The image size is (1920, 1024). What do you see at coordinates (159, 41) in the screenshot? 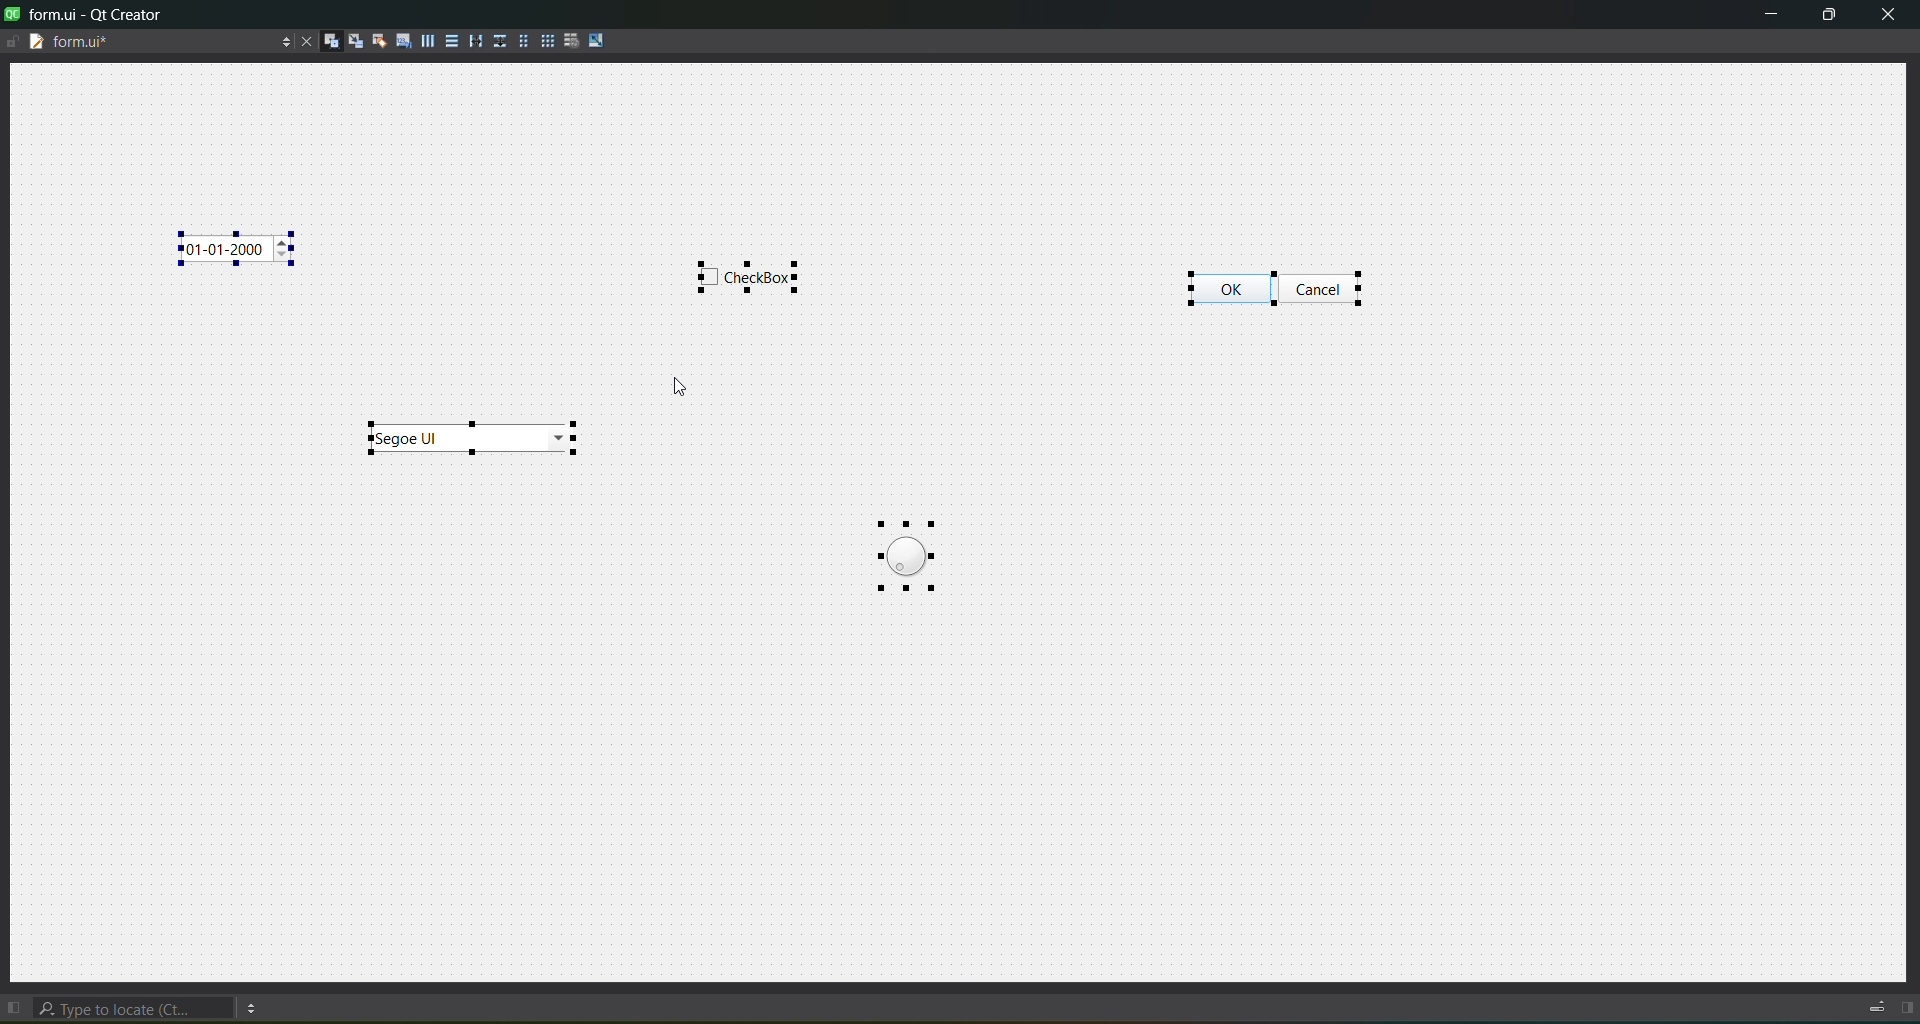
I see `Current File name` at bounding box center [159, 41].